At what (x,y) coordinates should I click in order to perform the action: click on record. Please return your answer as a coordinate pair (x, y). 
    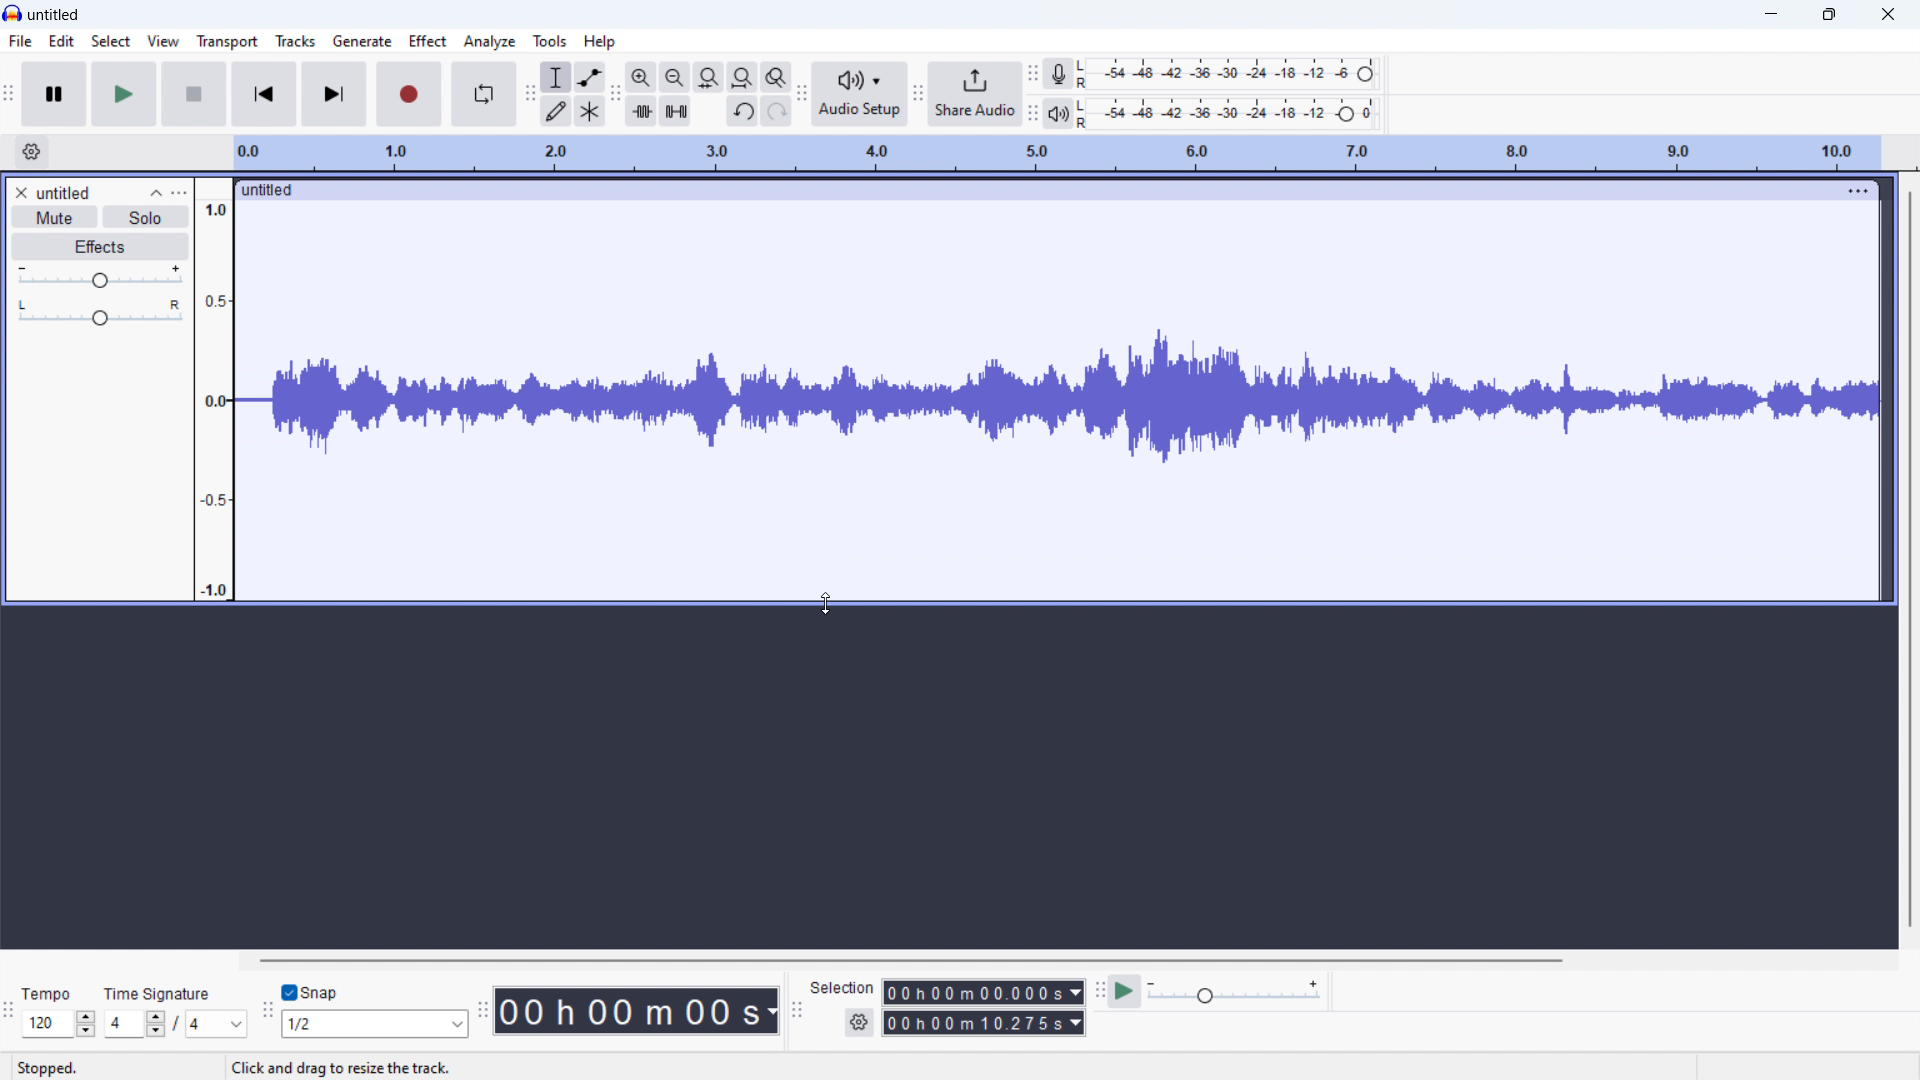
    Looking at the image, I should click on (408, 94).